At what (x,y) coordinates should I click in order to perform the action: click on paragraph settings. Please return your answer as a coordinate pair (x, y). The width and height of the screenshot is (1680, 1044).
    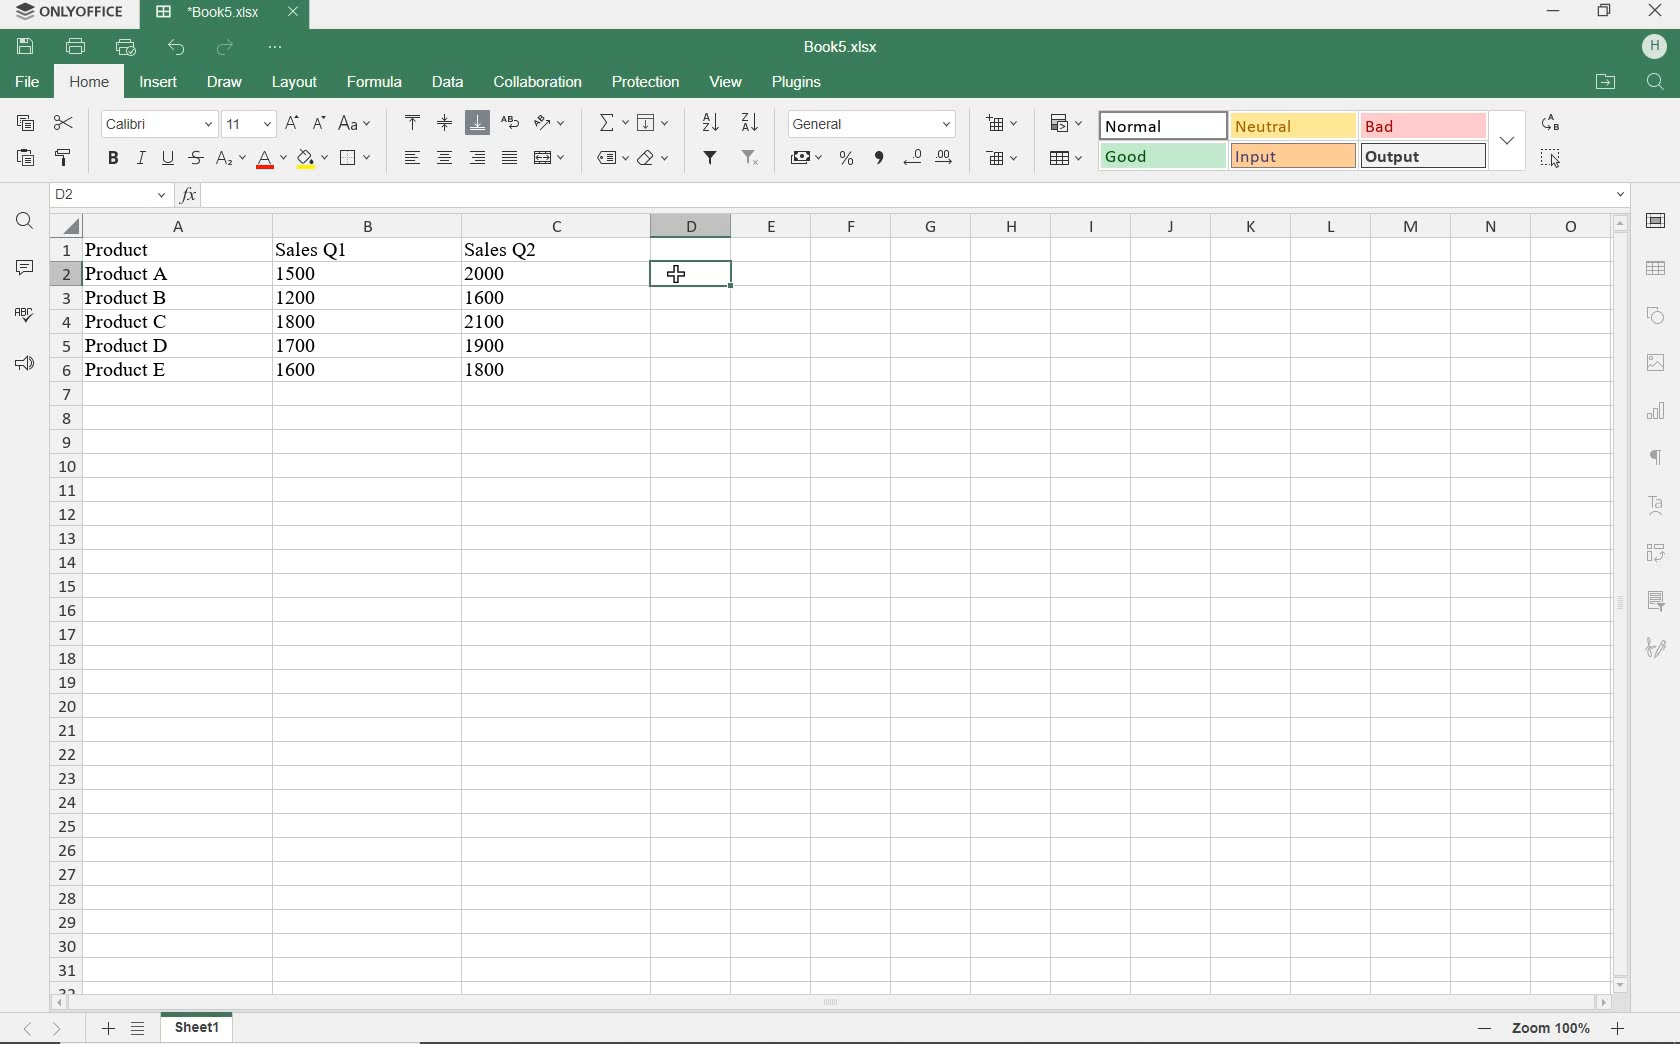
    Looking at the image, I should click on (1656, 459).